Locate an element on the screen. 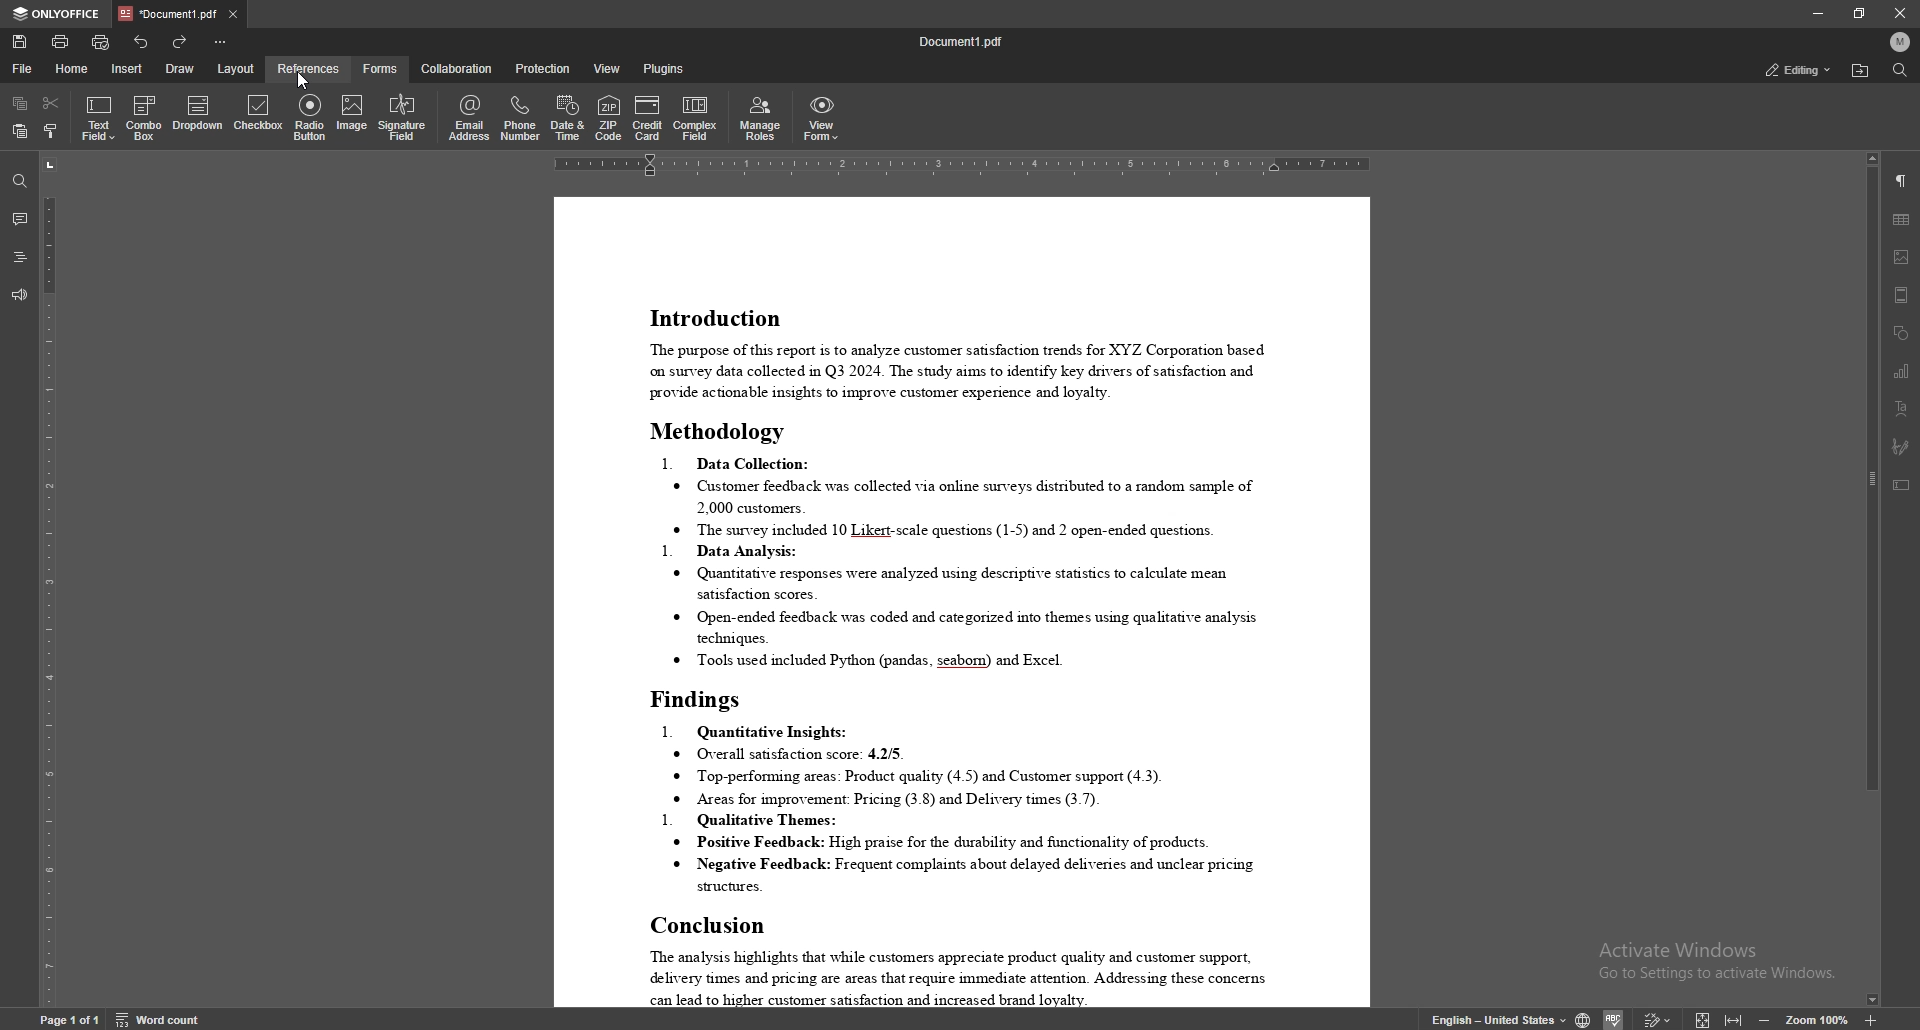 The width and height of the screenshot is (1920, 1030). email address is located at coordinates (471, 117).